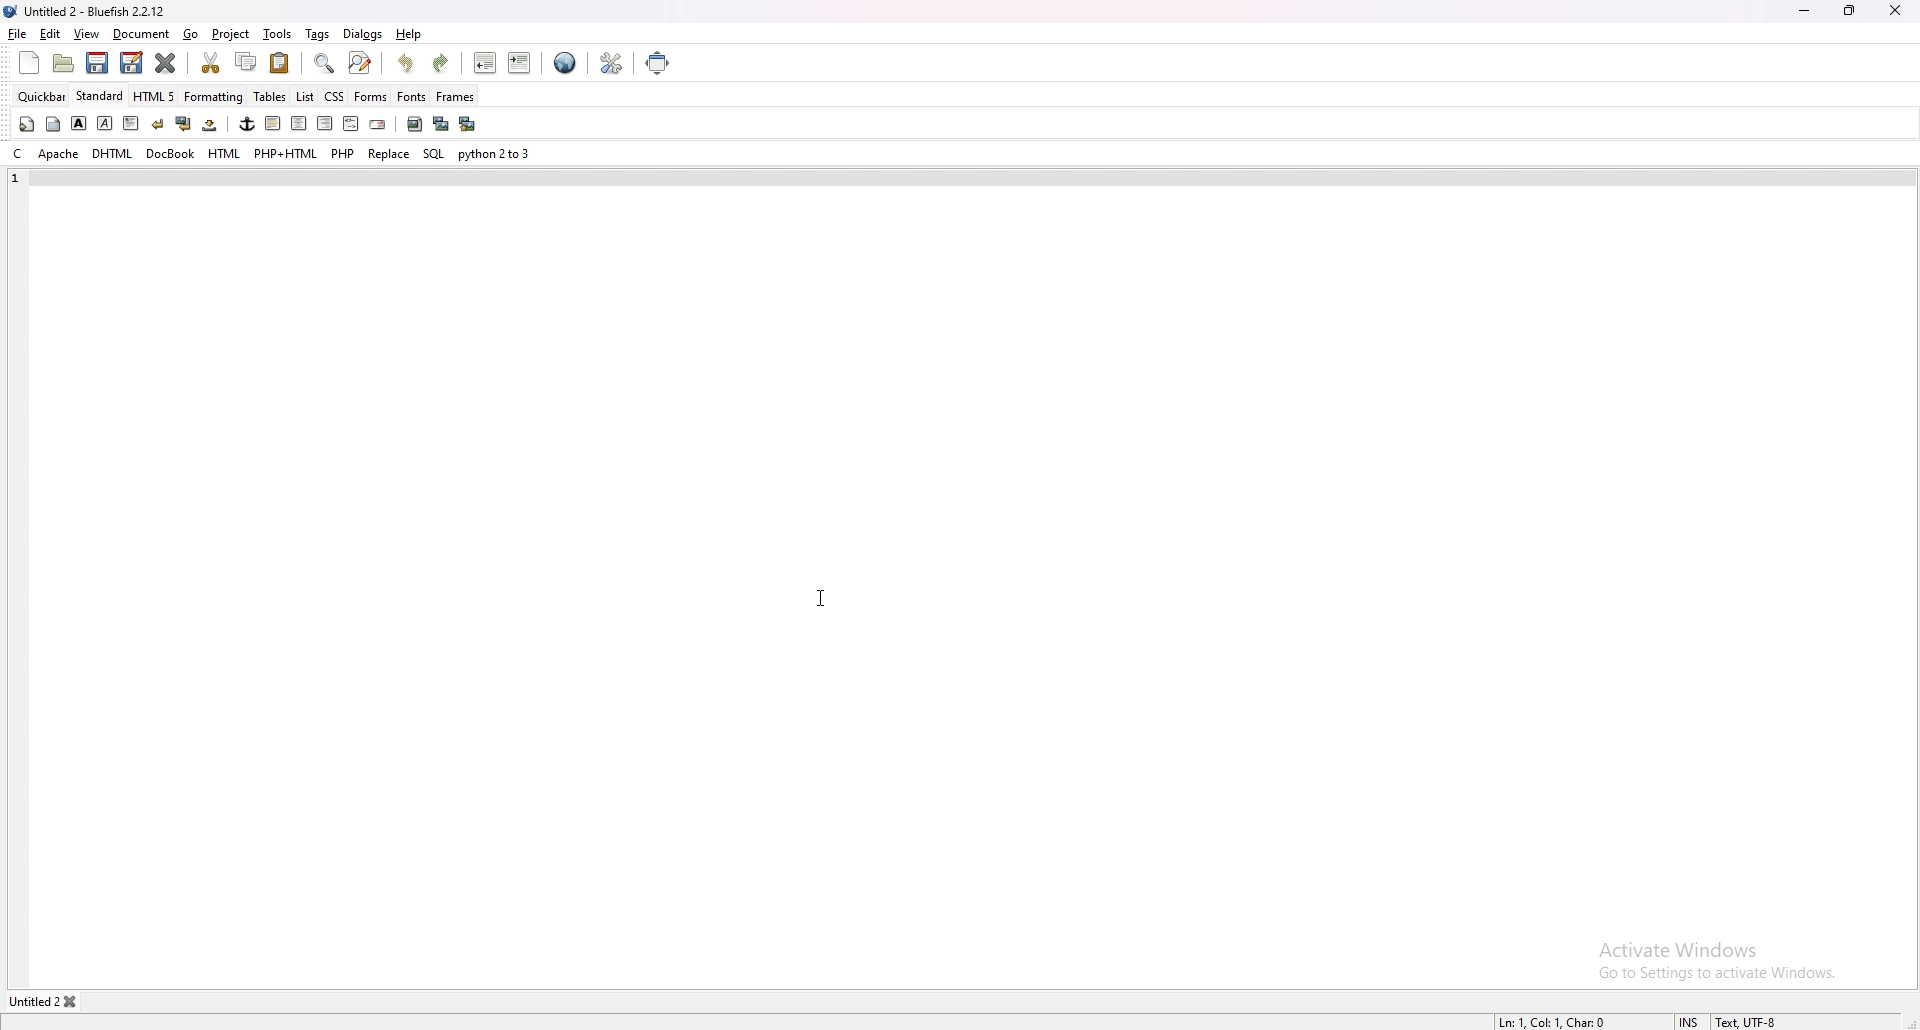 The width and height of the screenshot is (1920, 1030). What do you see at coordinates (441, 124) in the screenshot?
I see `insert thumbnail` at bounding box center [441, 124].